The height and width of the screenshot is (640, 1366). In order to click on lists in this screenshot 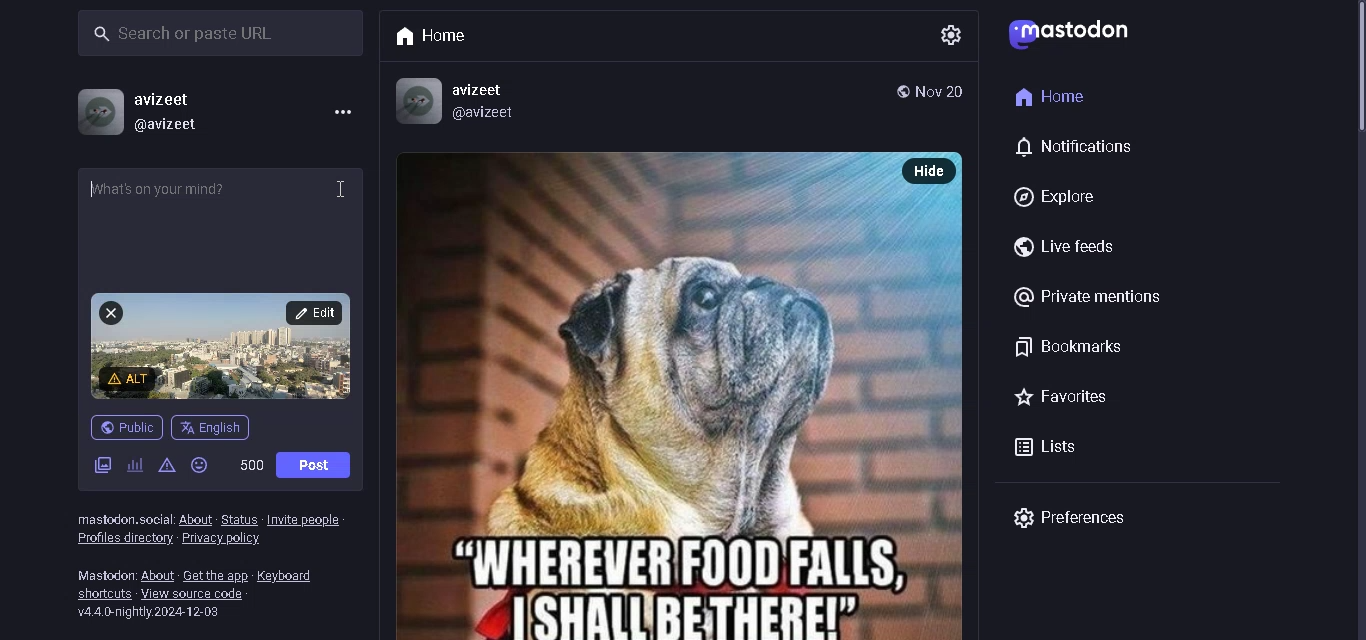, I will do `click(1061, 449)`.